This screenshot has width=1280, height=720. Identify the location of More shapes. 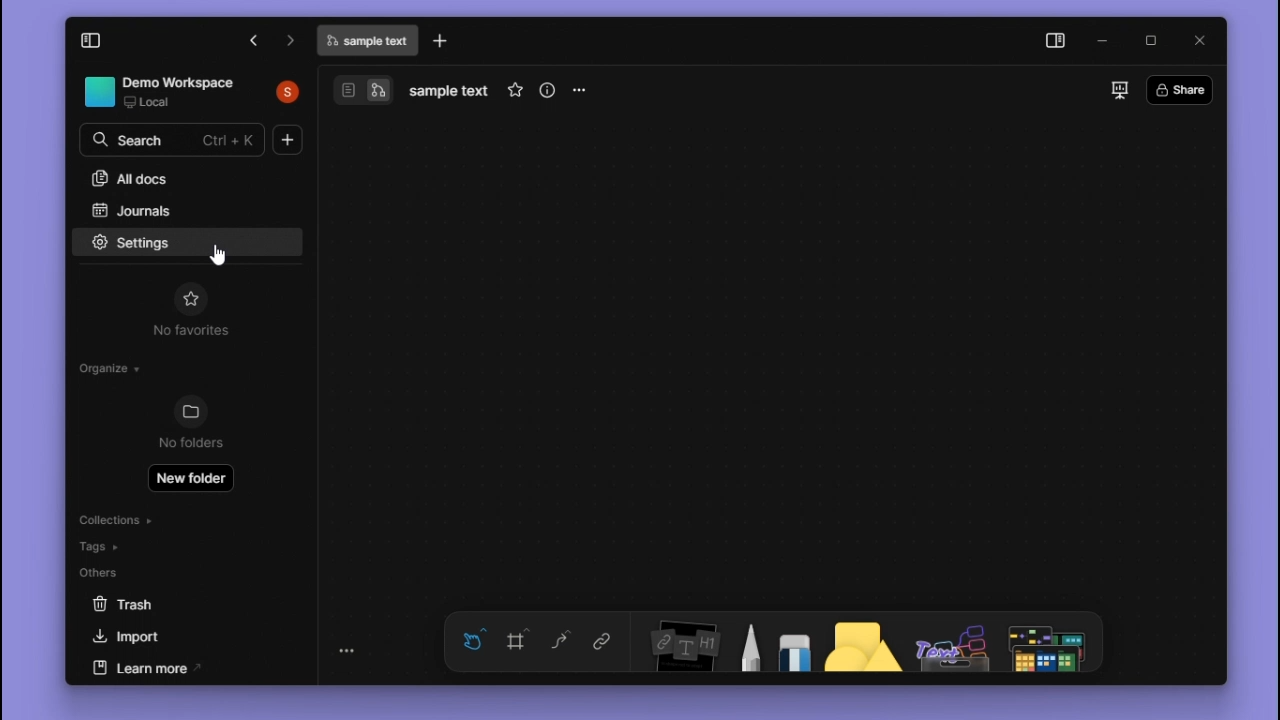
(1053, 644).